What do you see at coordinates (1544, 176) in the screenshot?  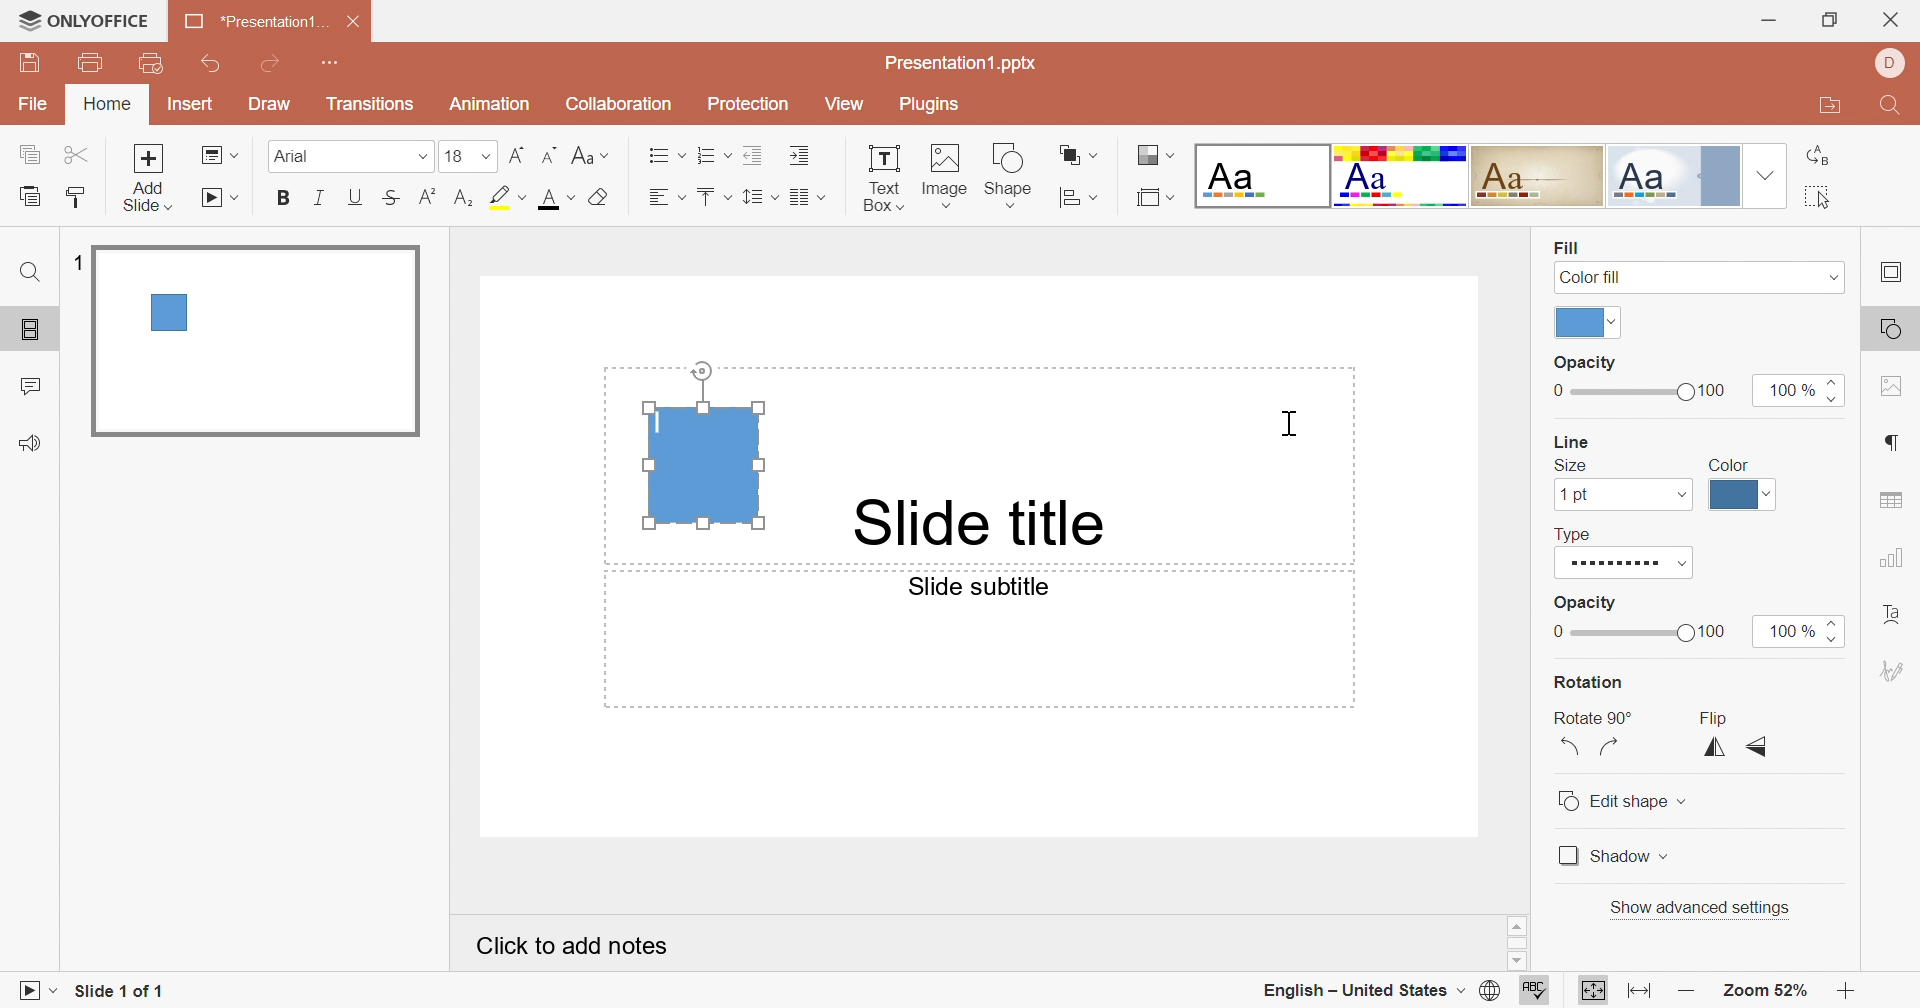 I see `Classic` at bounding box center [1544, 176].